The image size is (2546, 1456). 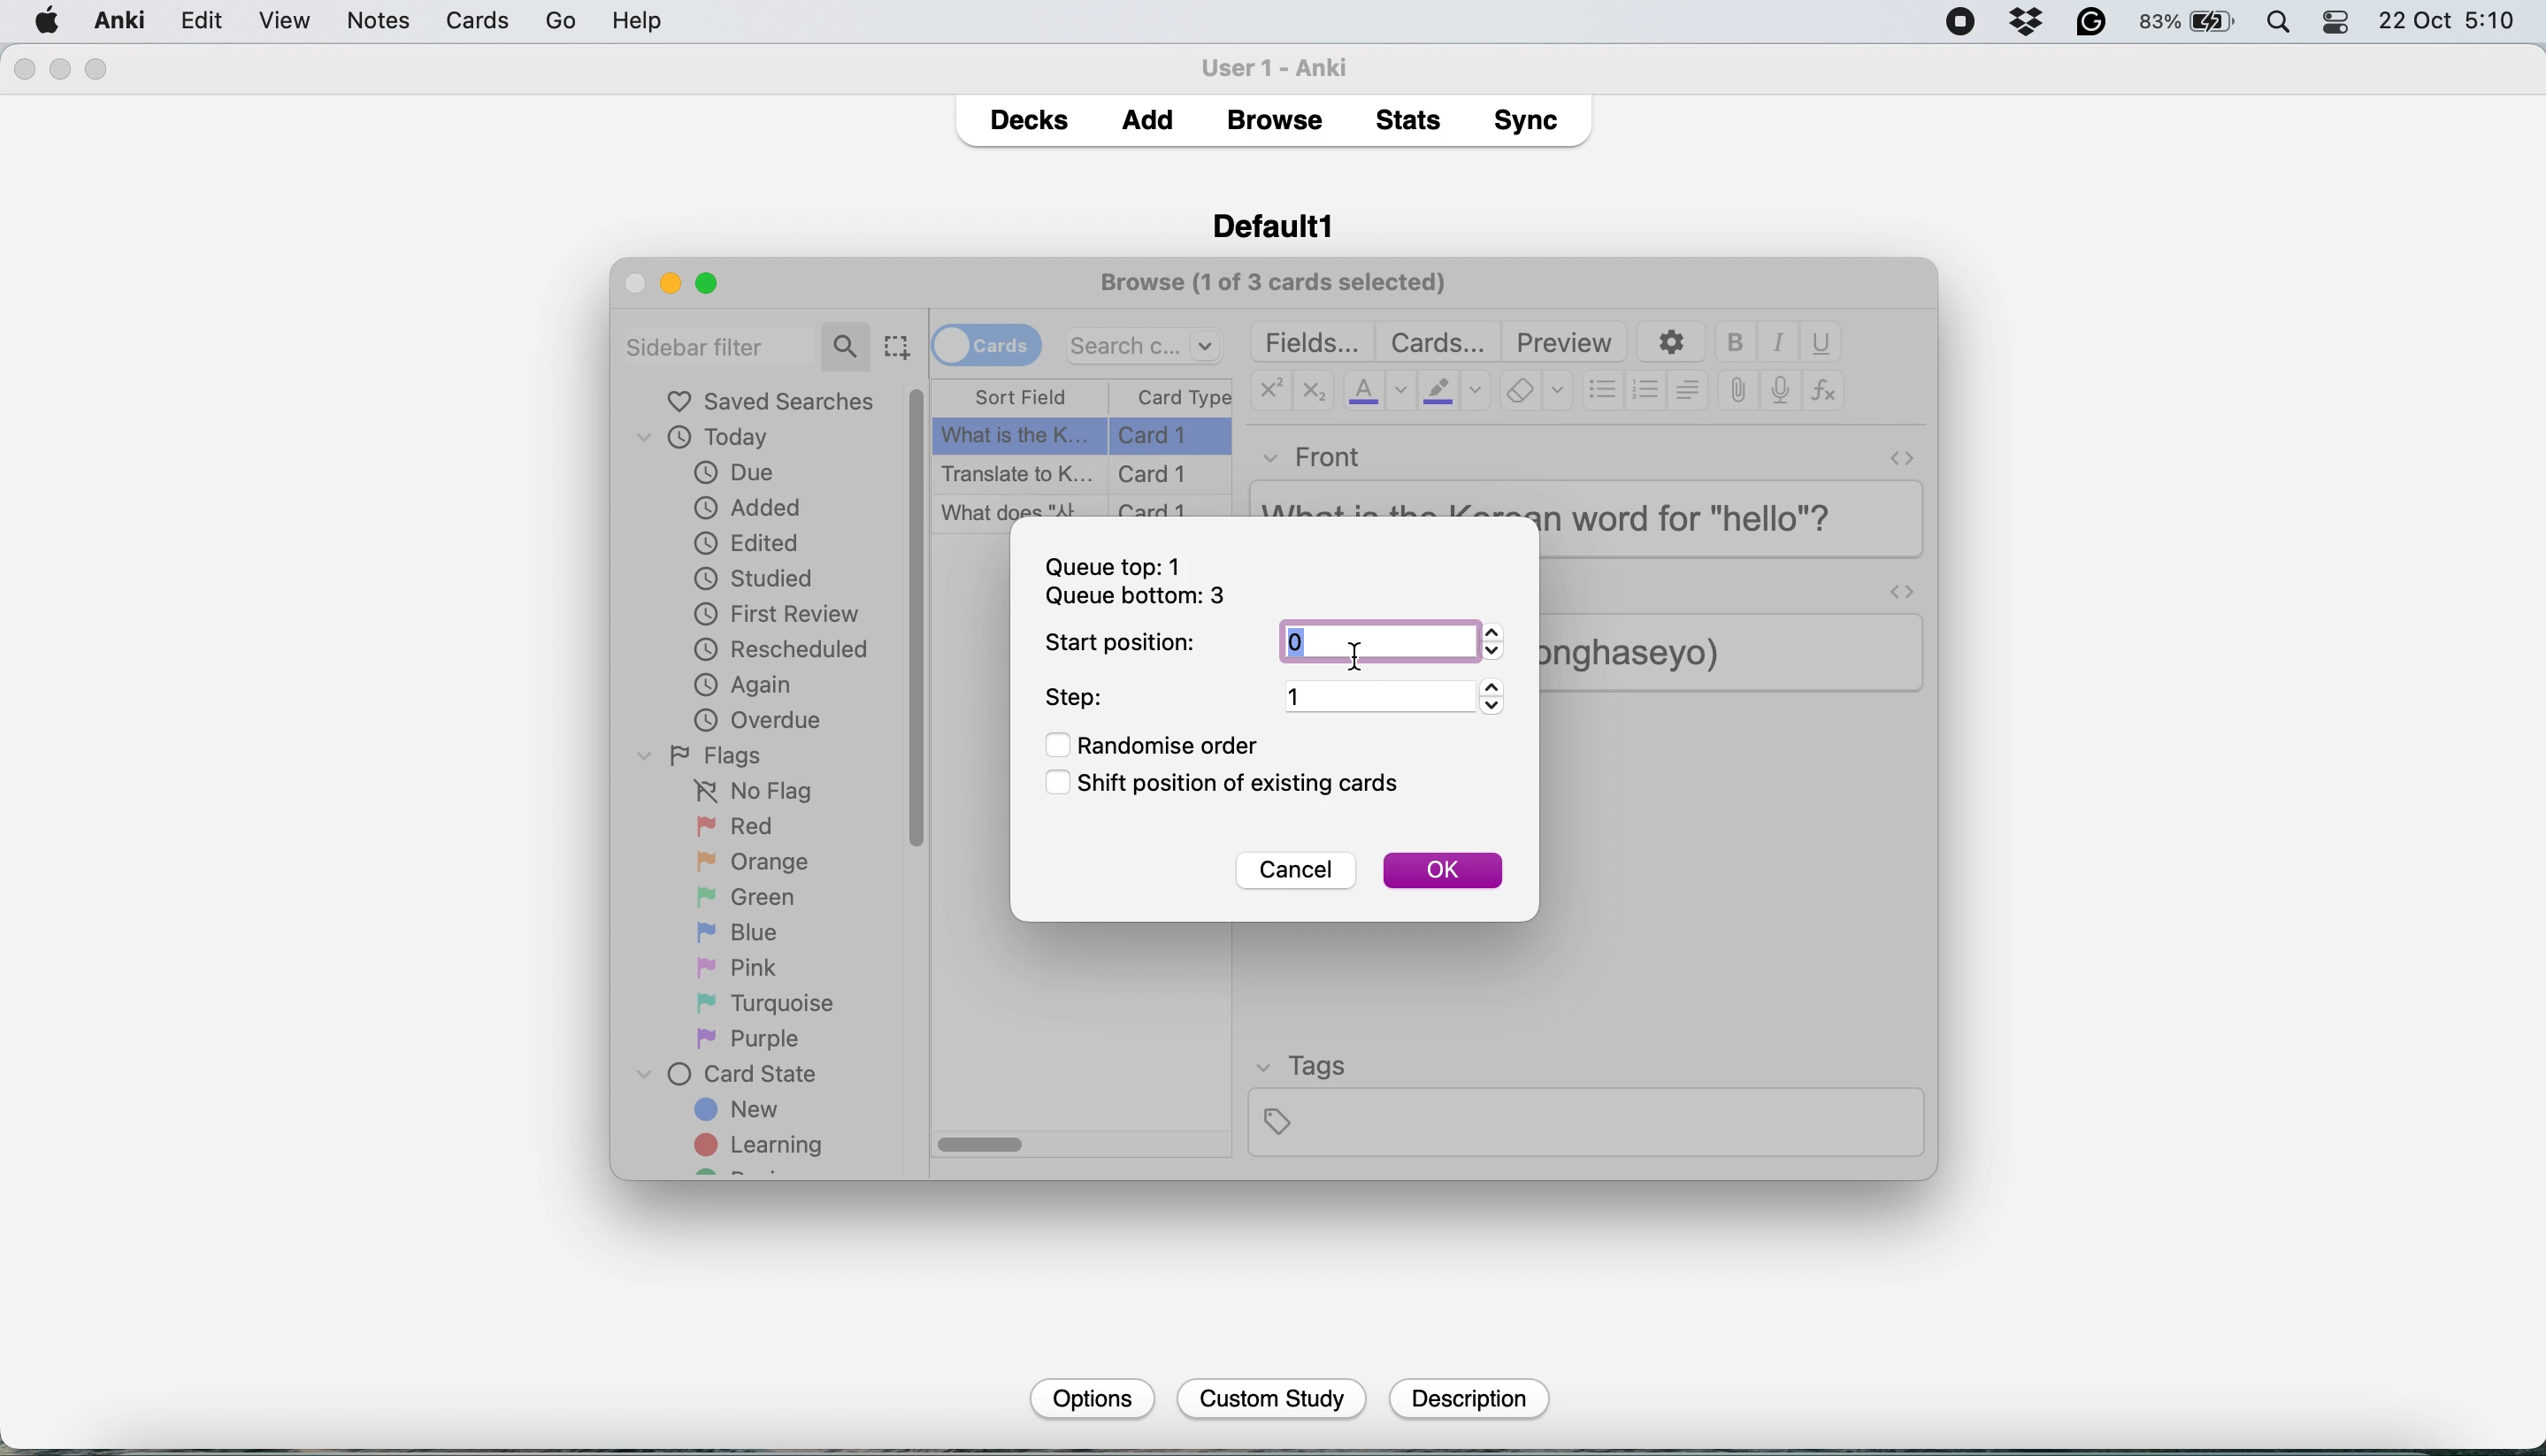 What do you see at coordinates (1364, 657) in the screenshot?
I see `cursor` at bounding box center [1364, 657].